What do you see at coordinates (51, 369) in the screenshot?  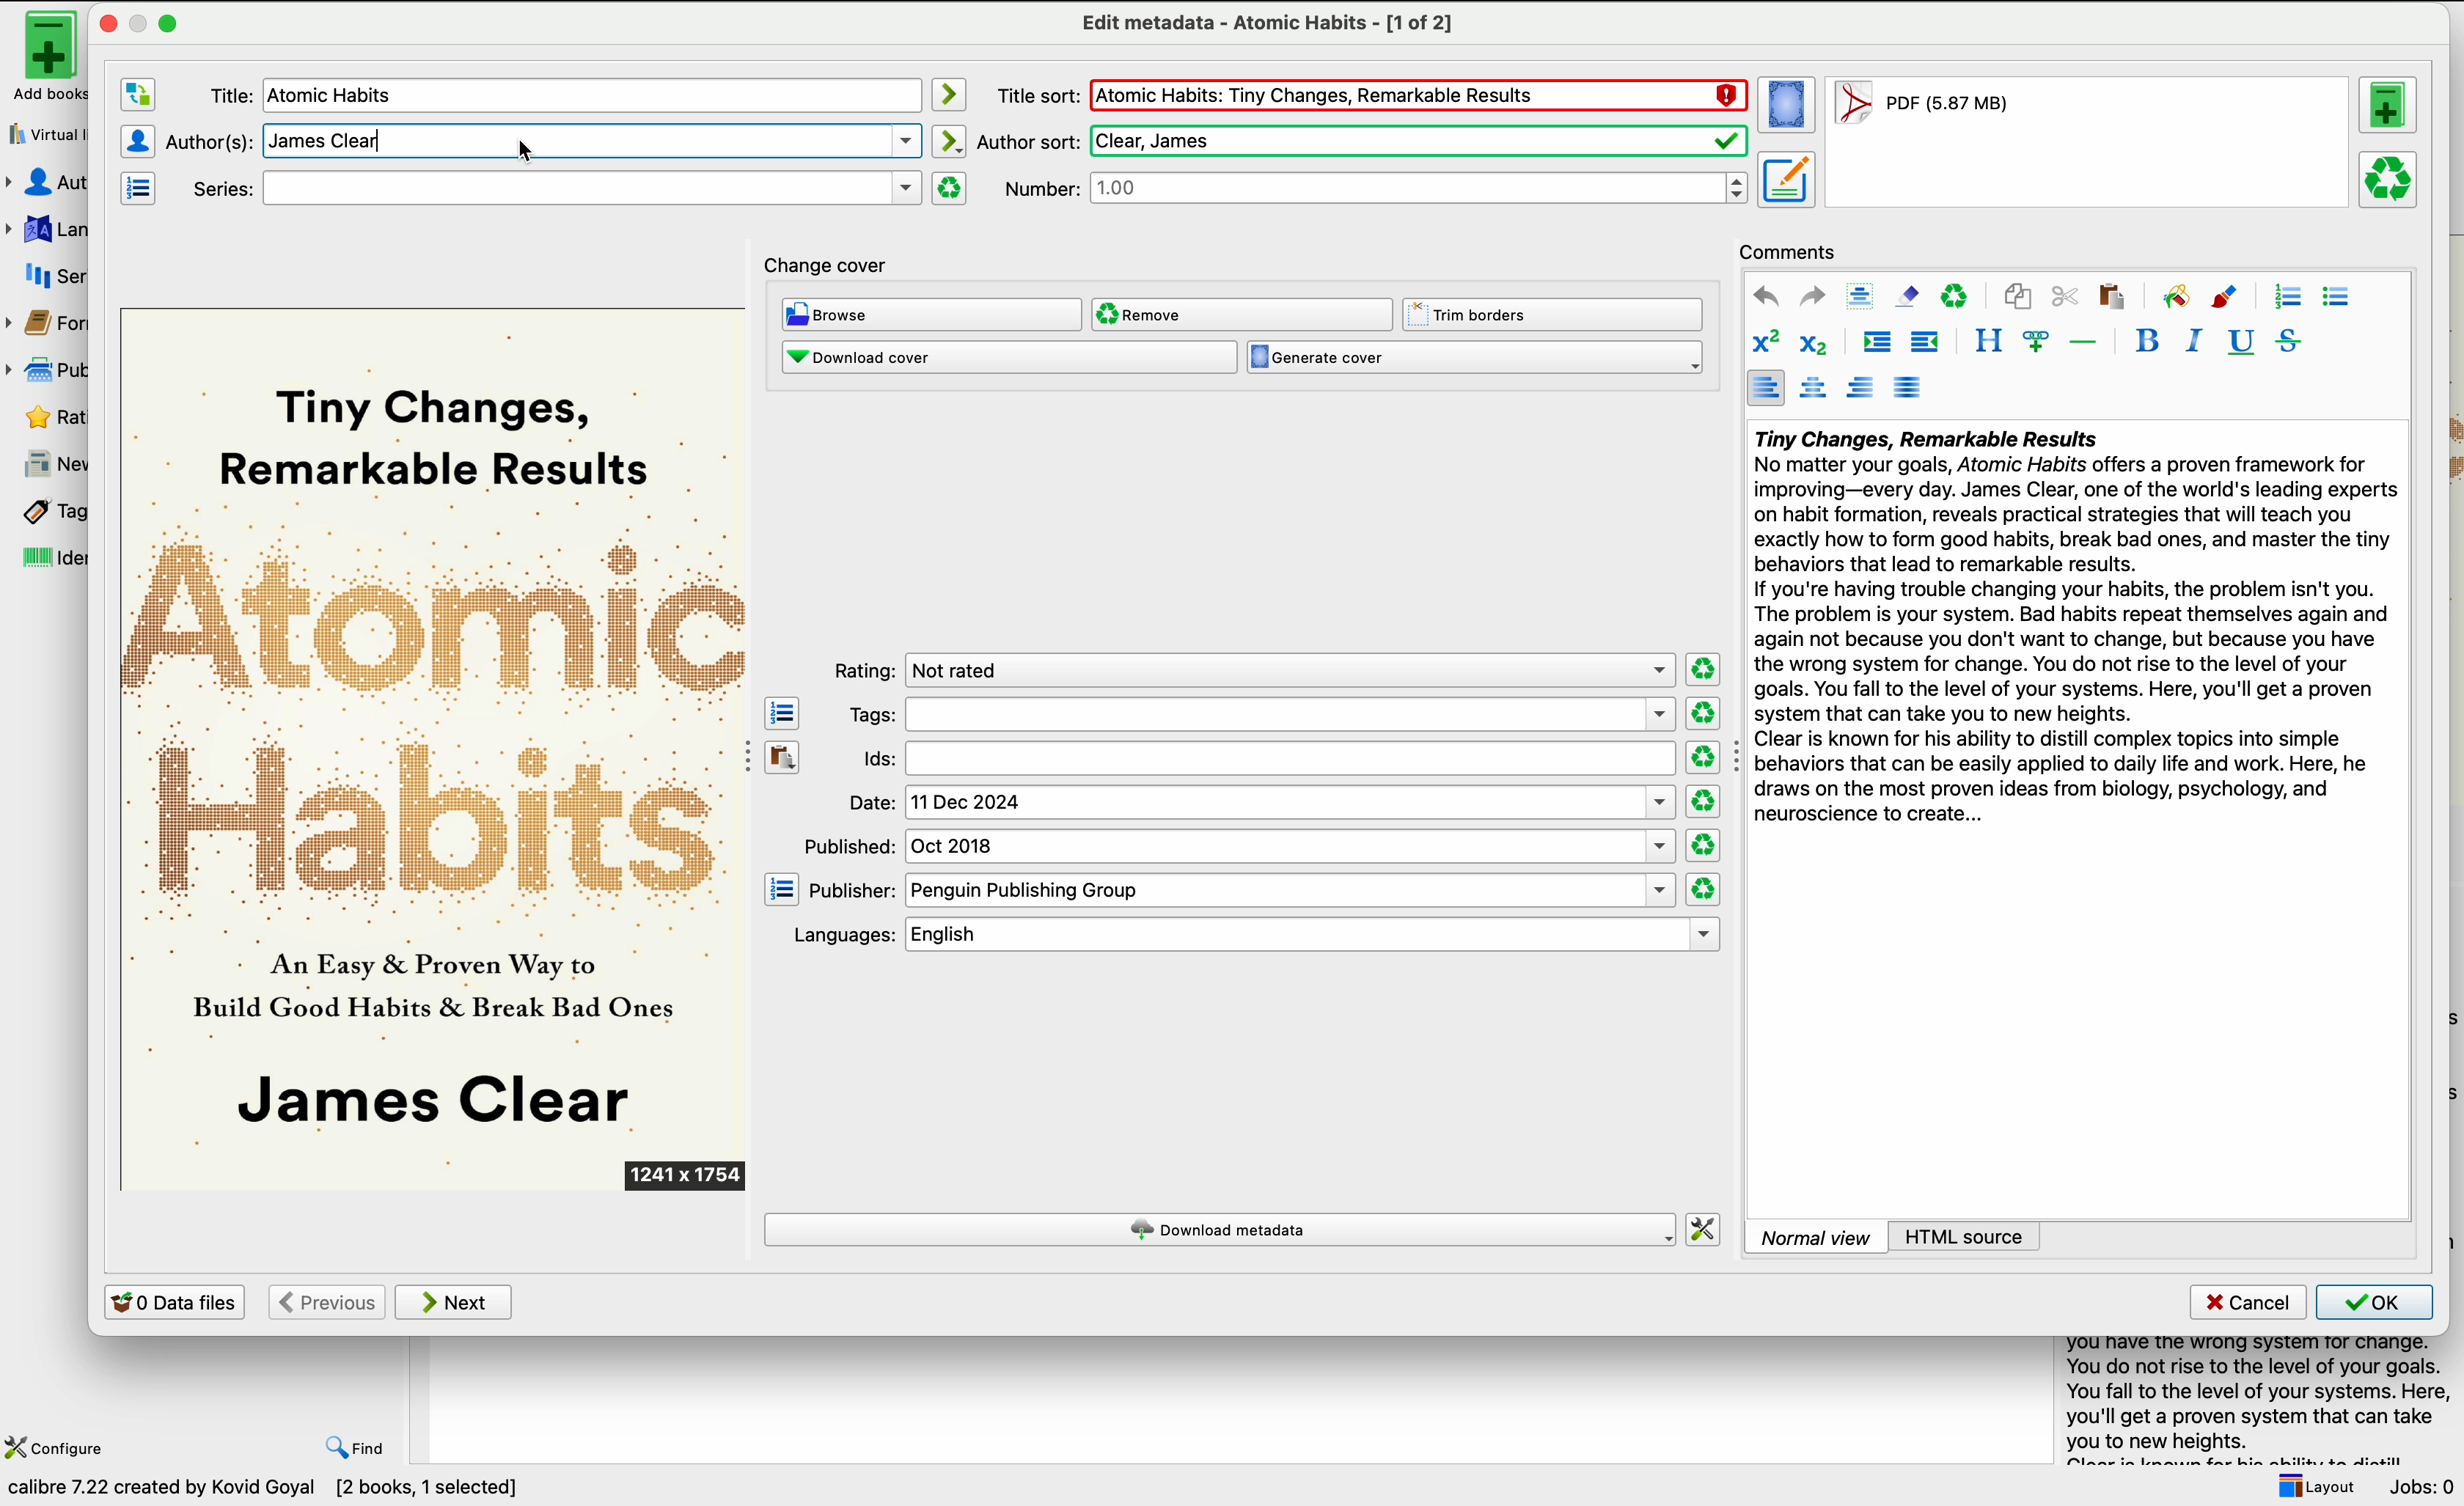 I see `publisher` at bounding box center [51, 369].